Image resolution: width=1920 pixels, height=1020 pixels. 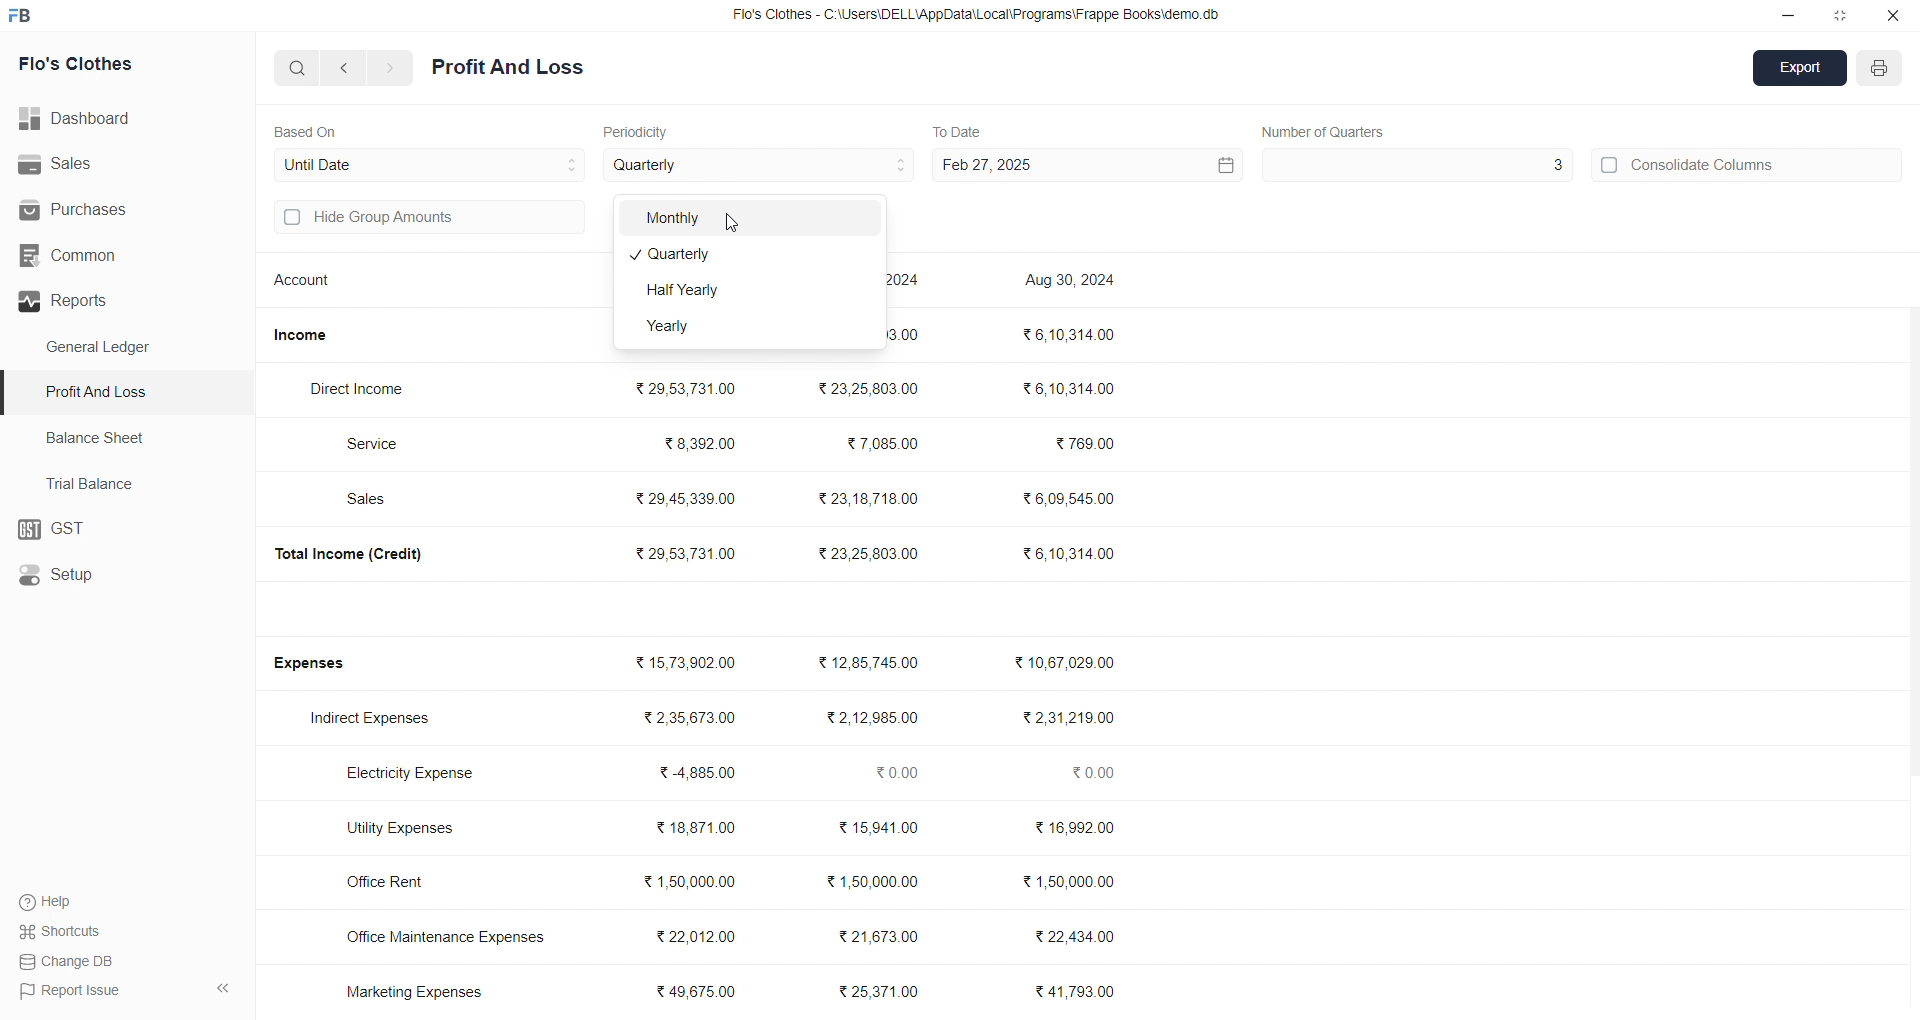 I want to click on selected, so click(x=12, y=393).